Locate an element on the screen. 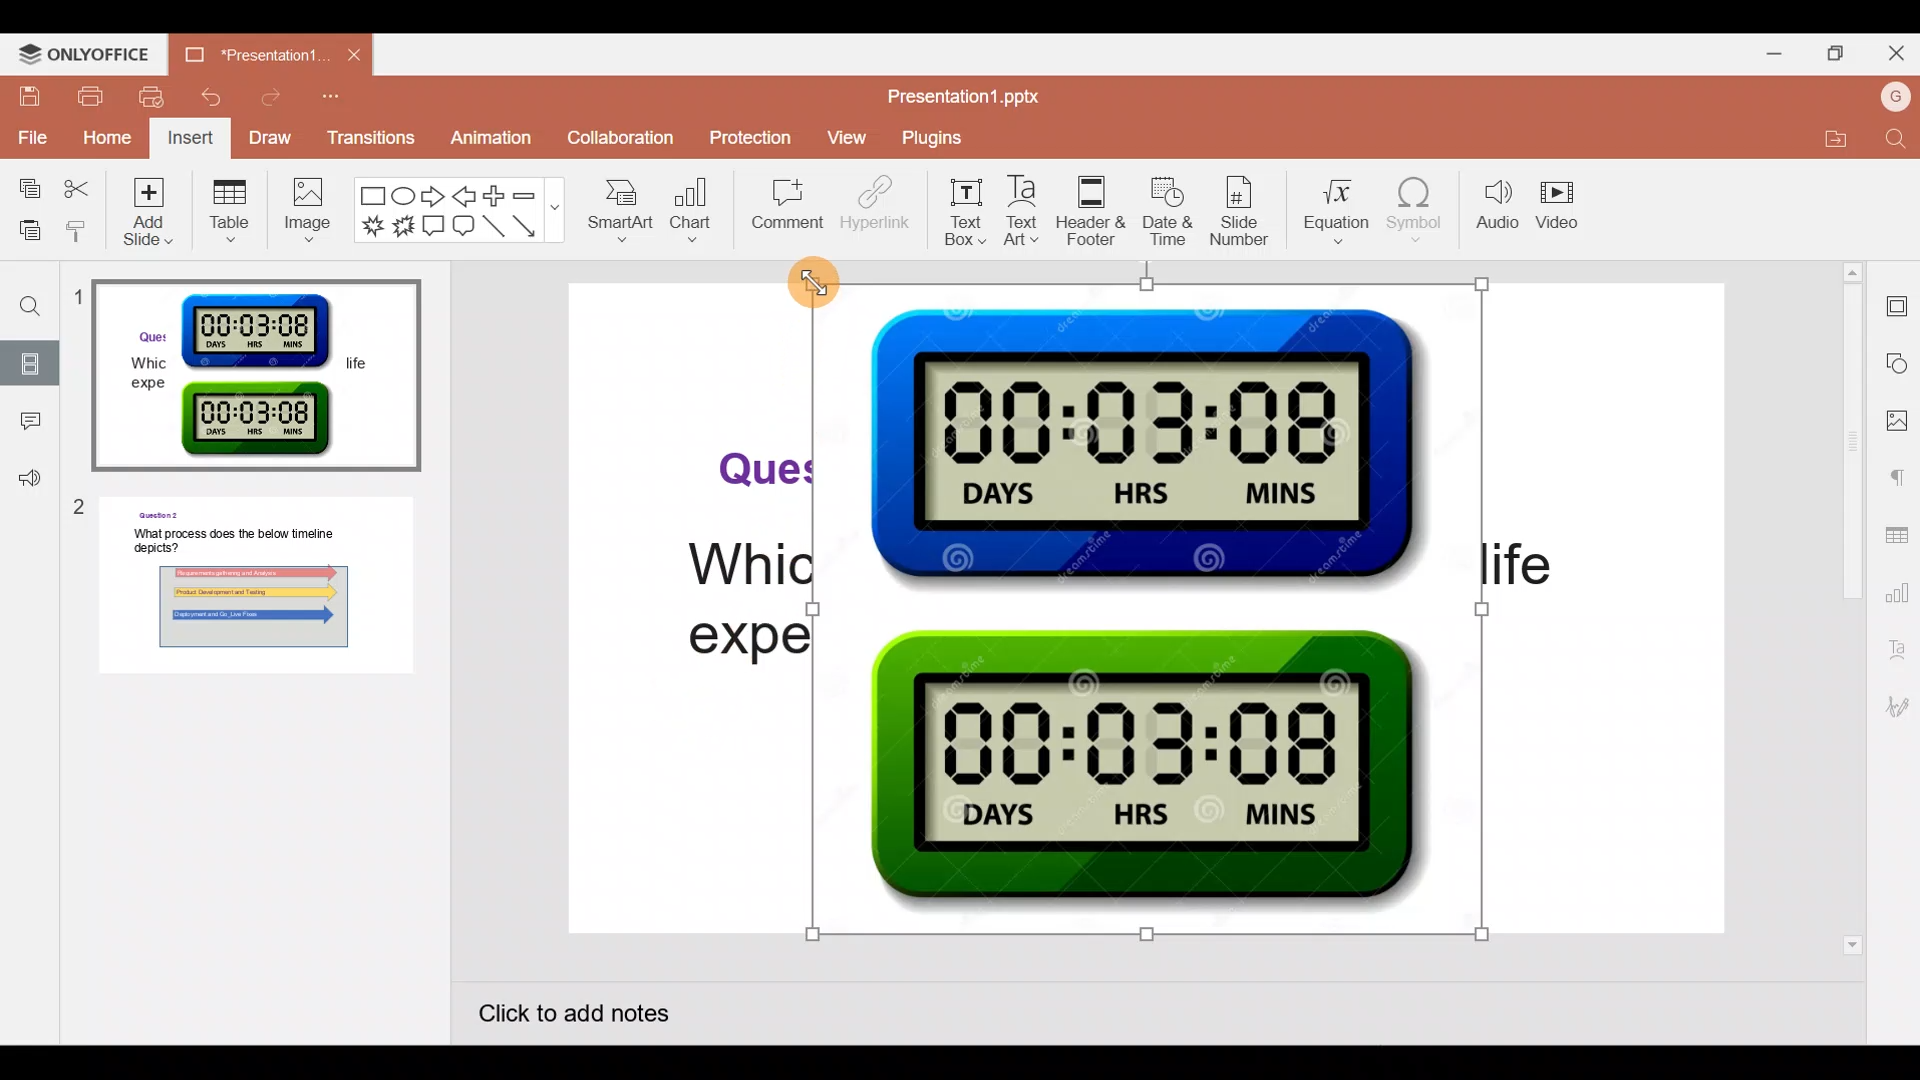 Image resolution: width=1920 pixels, height=1080 pixels. Redo is located at coordinates (284, 94).